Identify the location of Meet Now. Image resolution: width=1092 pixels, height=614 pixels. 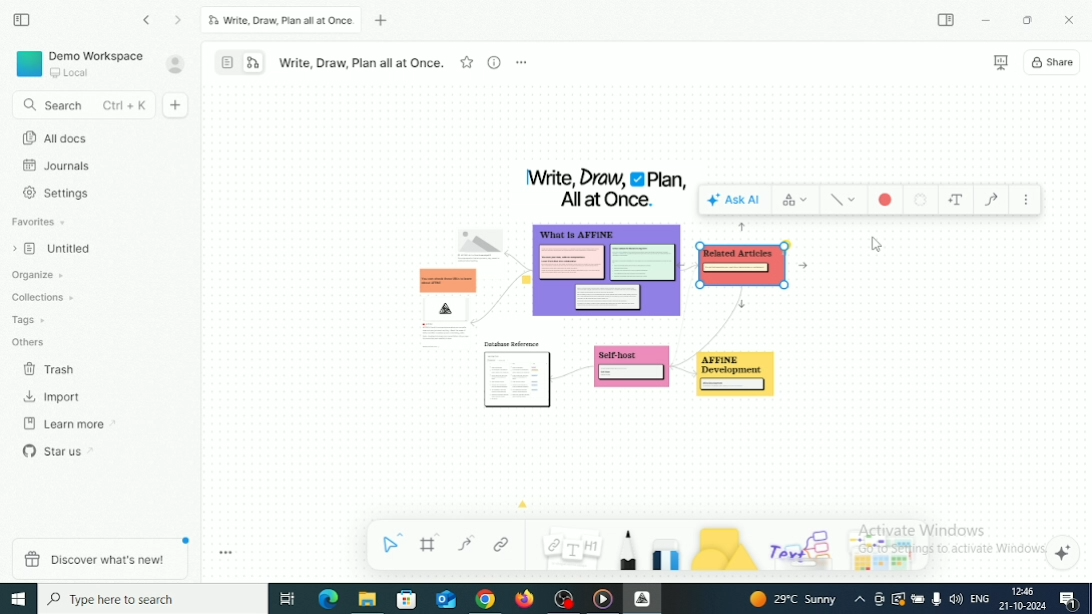
(880, 599).